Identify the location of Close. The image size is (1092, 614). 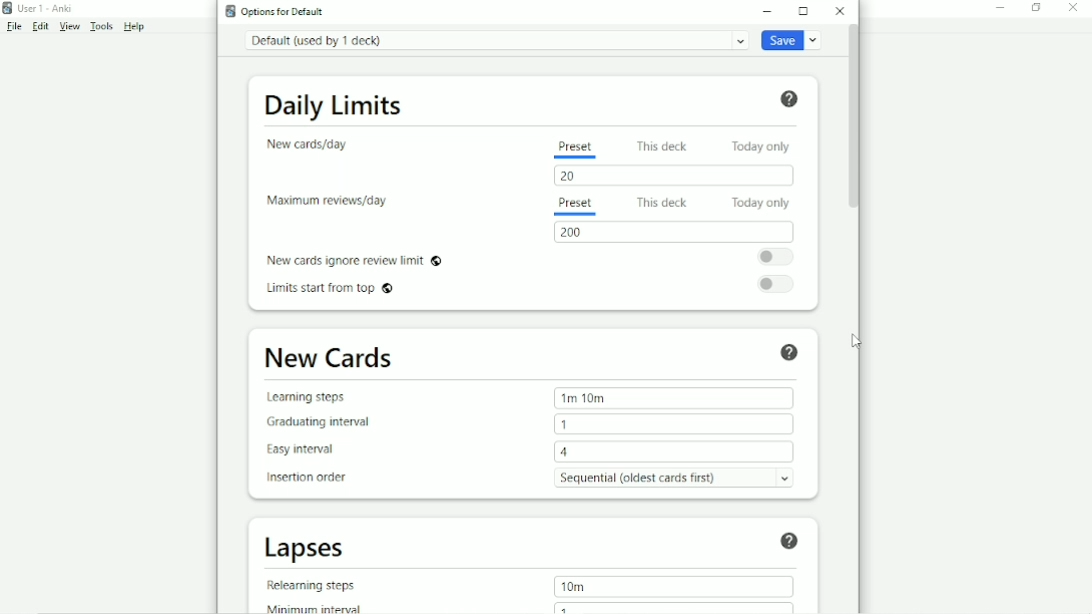
(840, 11).